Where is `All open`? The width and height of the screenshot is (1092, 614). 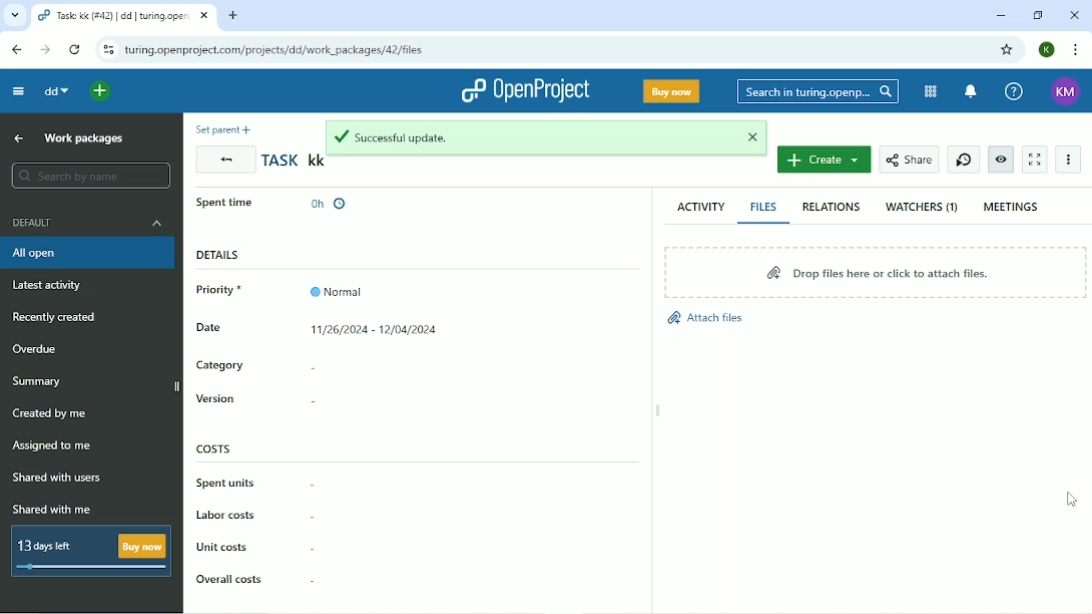
All open is located at coordinates (87, 255).